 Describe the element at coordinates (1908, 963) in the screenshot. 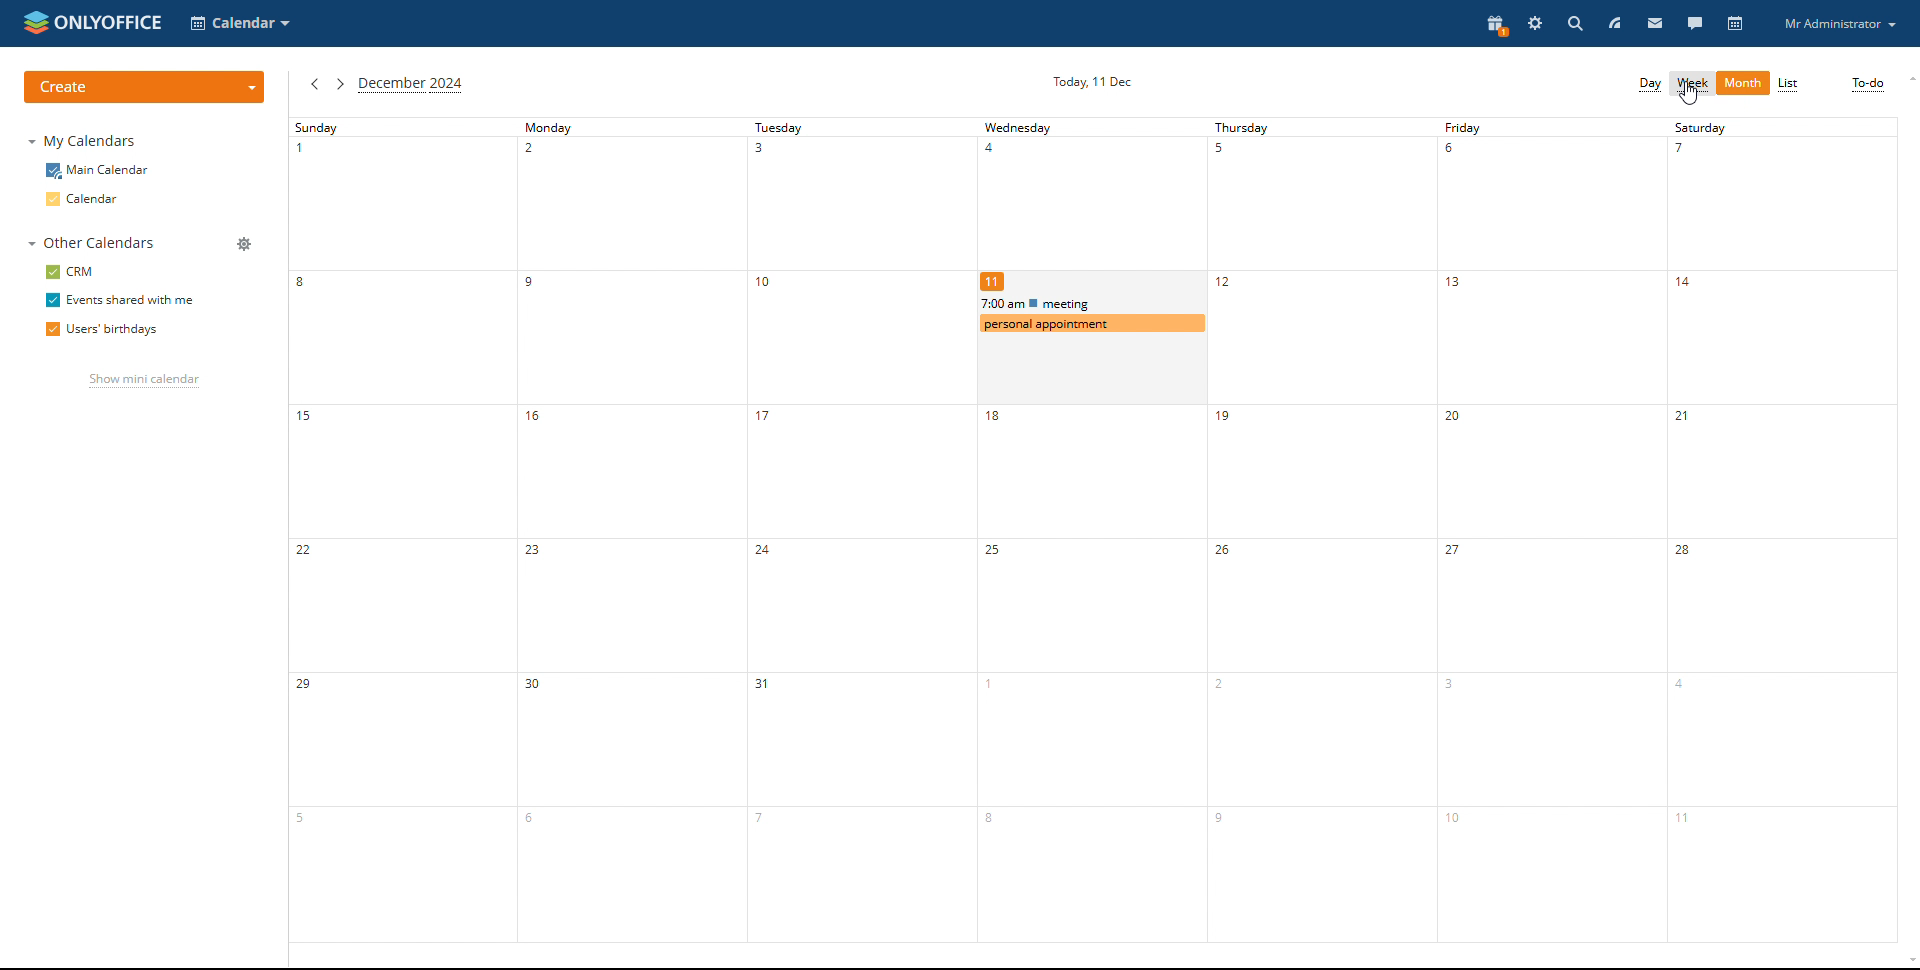

I see `scroll down` at that location.